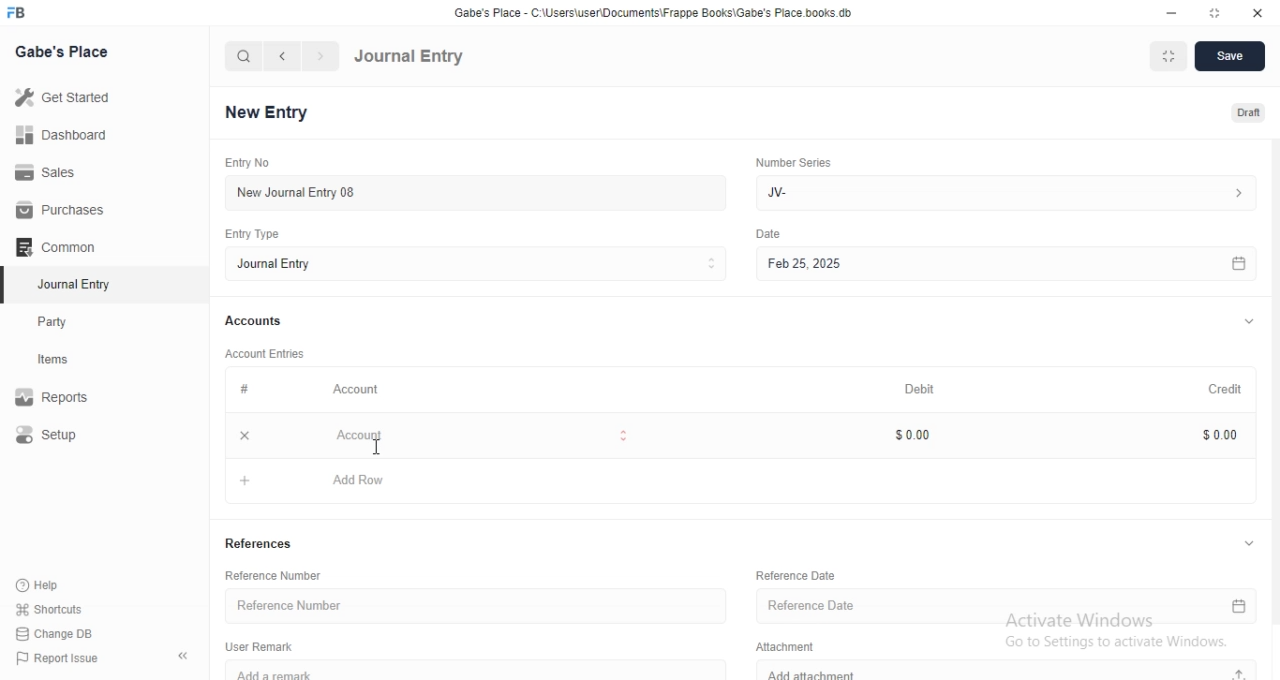  I want to click on shortcuts, so click(62, 608).